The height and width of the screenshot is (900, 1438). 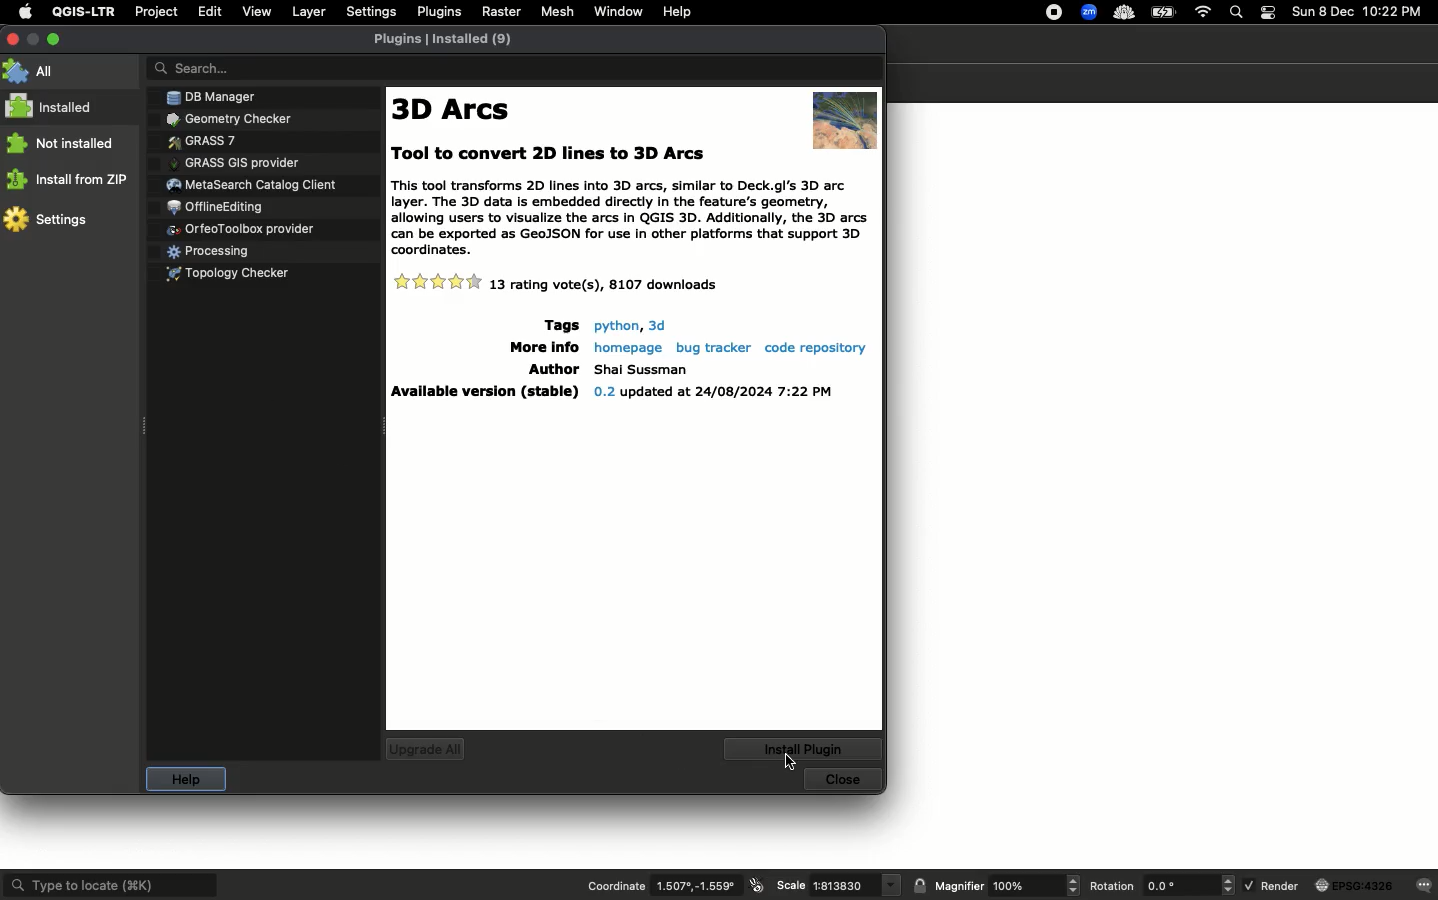 What do you see at coordinates (257, 11) in the screenshot?
I see `View` at bounding box center [257, 11].